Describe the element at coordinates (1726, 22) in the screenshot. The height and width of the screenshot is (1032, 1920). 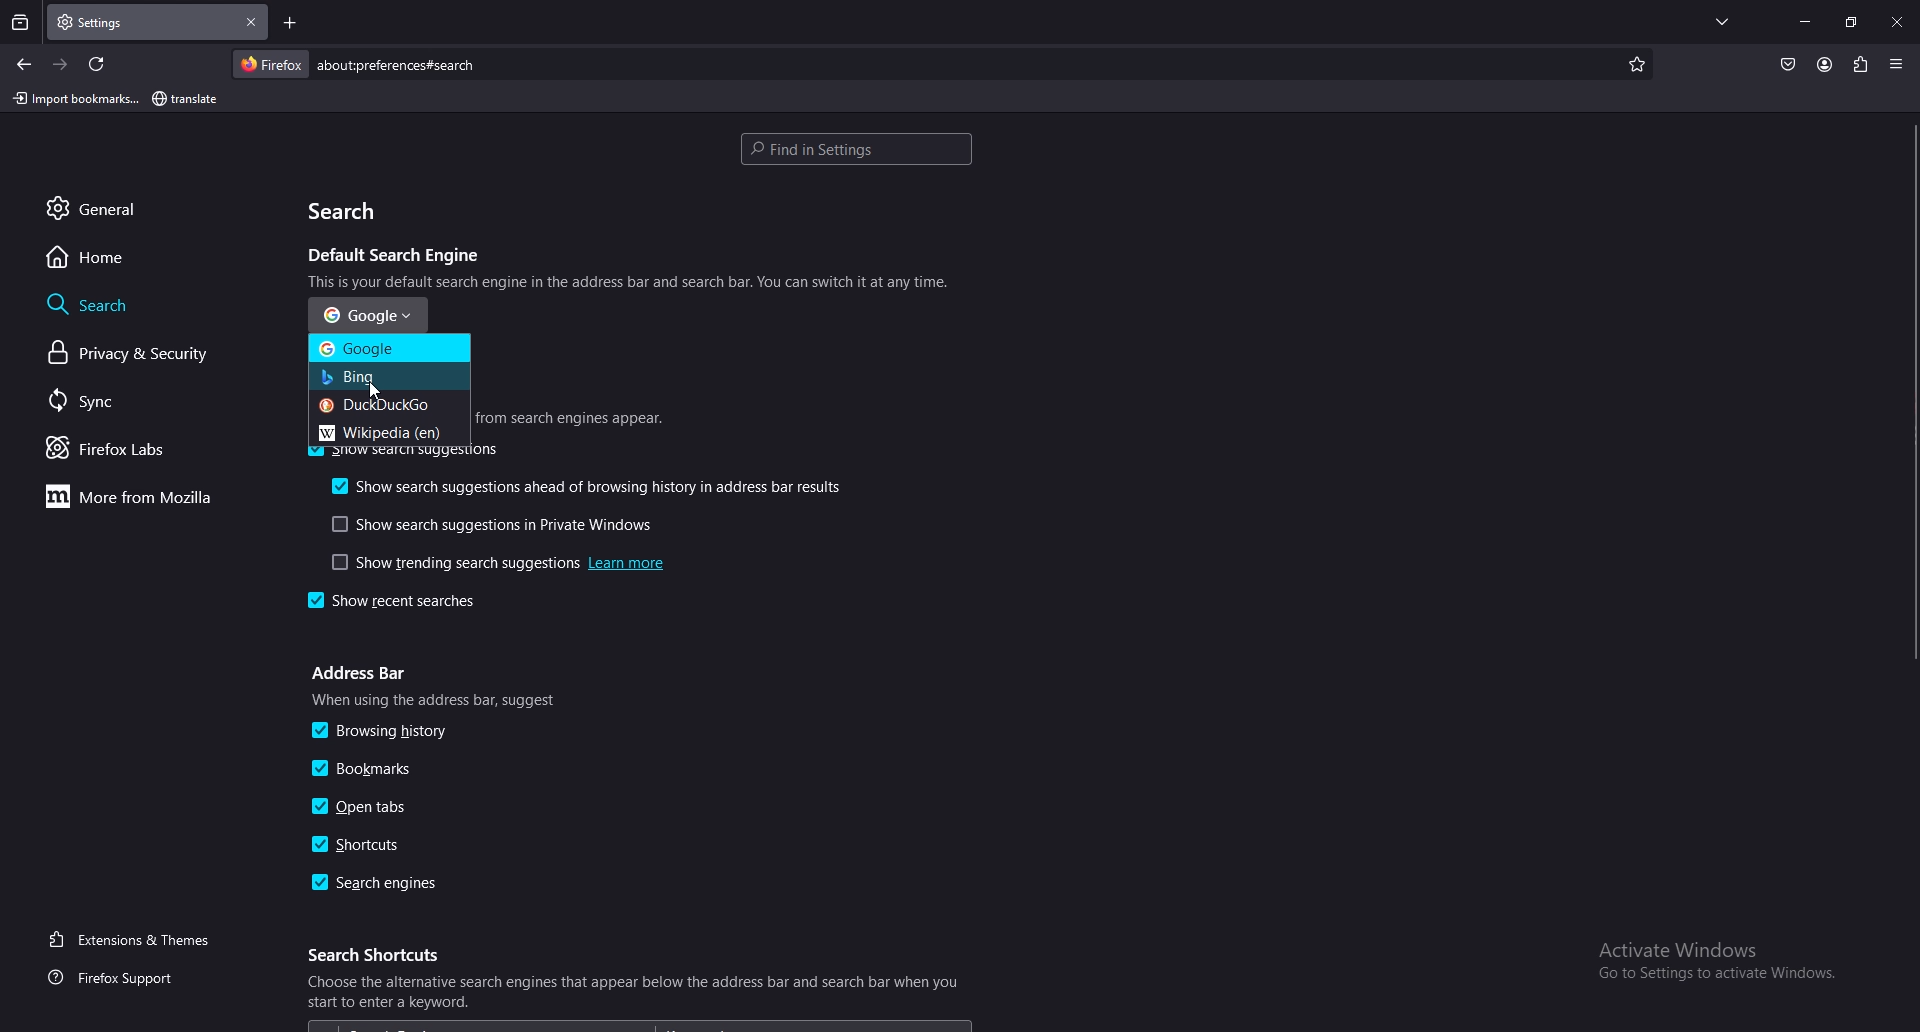
I see `list all tabs` at that location.